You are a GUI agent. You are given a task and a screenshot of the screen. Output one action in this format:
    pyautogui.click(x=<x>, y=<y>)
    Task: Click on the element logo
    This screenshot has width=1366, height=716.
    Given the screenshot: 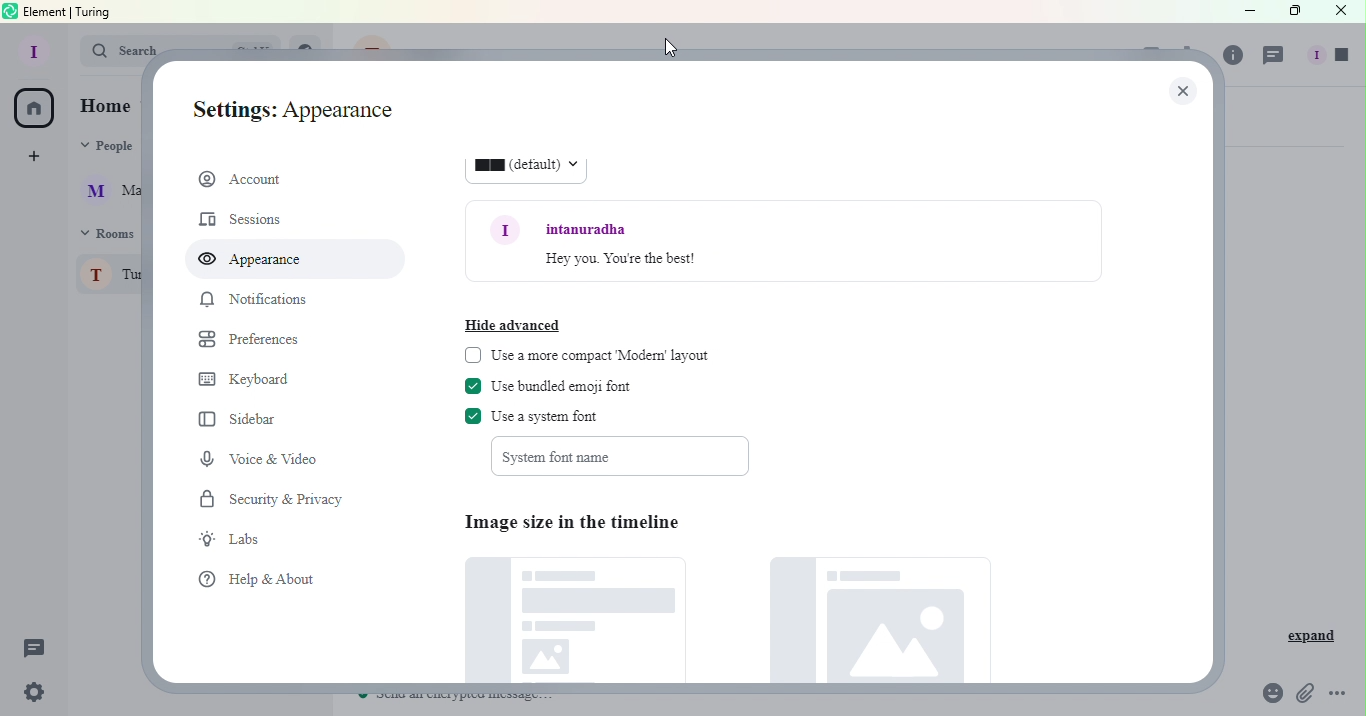 What is the action you would take?
    pyautogui.click(x=11, y=11)
    